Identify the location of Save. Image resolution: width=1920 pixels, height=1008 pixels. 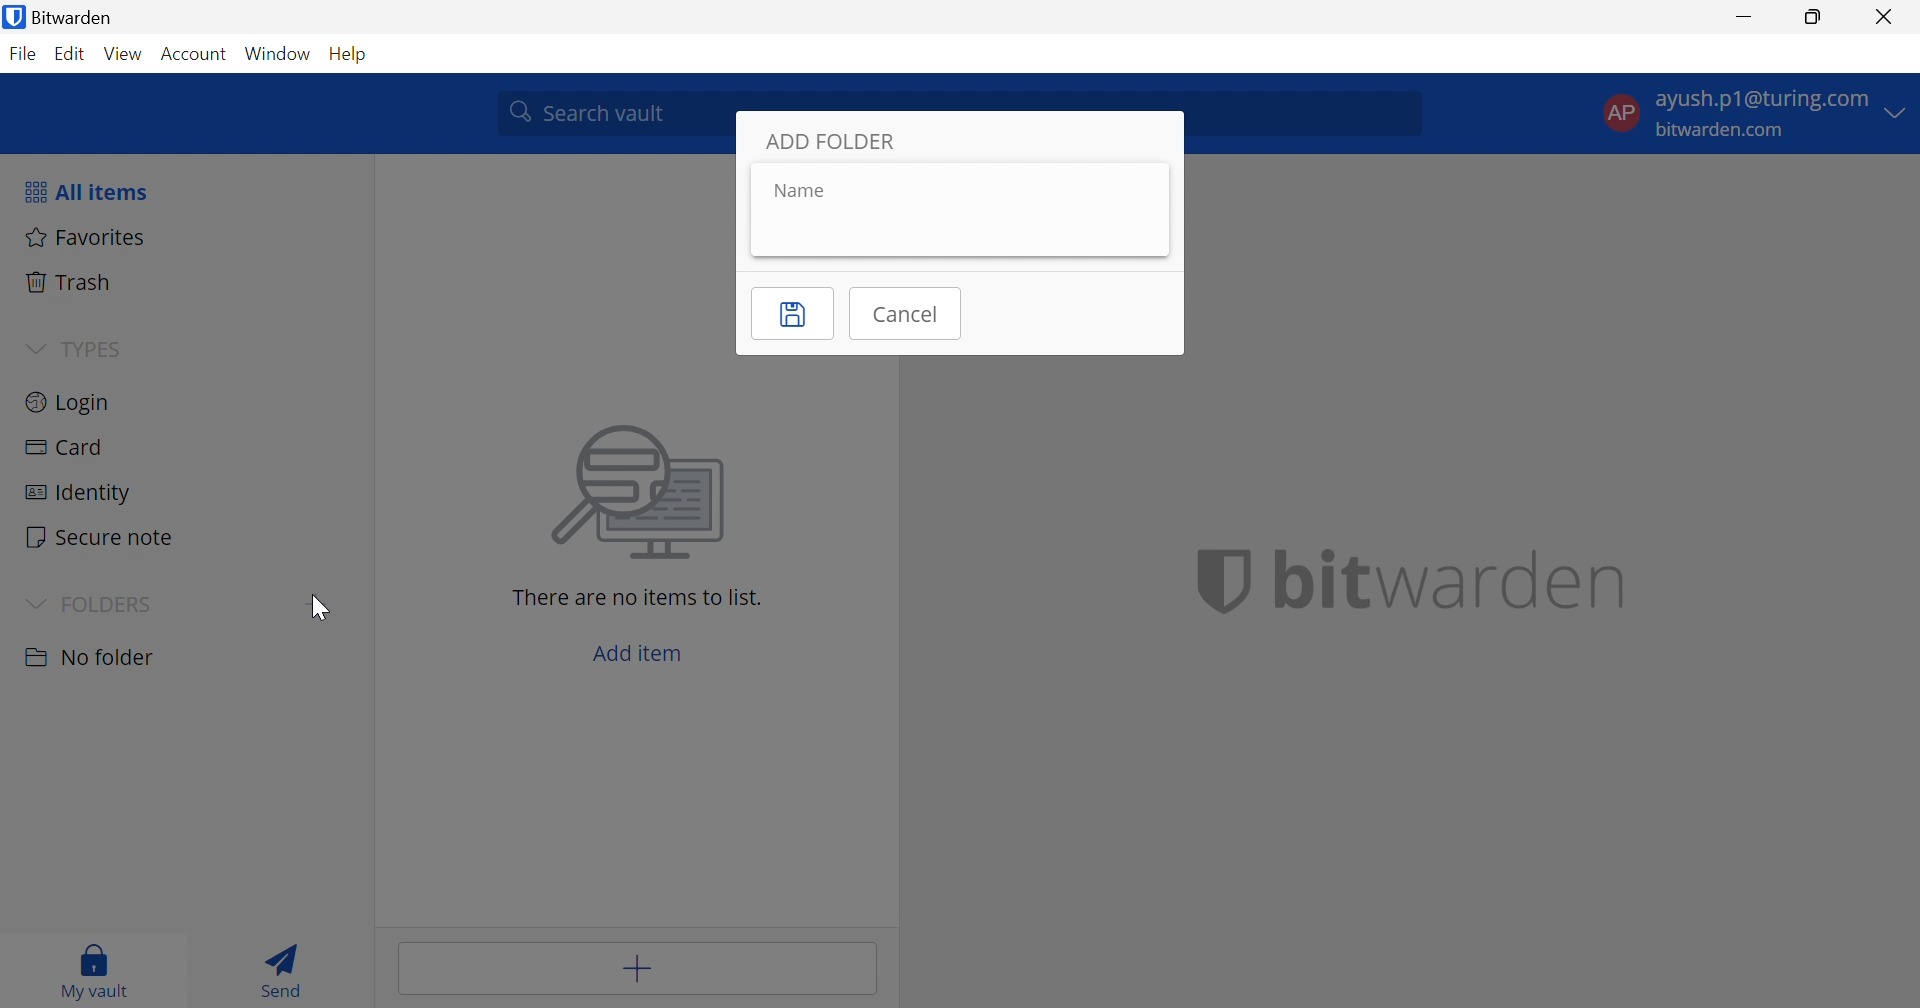
(799, 314).